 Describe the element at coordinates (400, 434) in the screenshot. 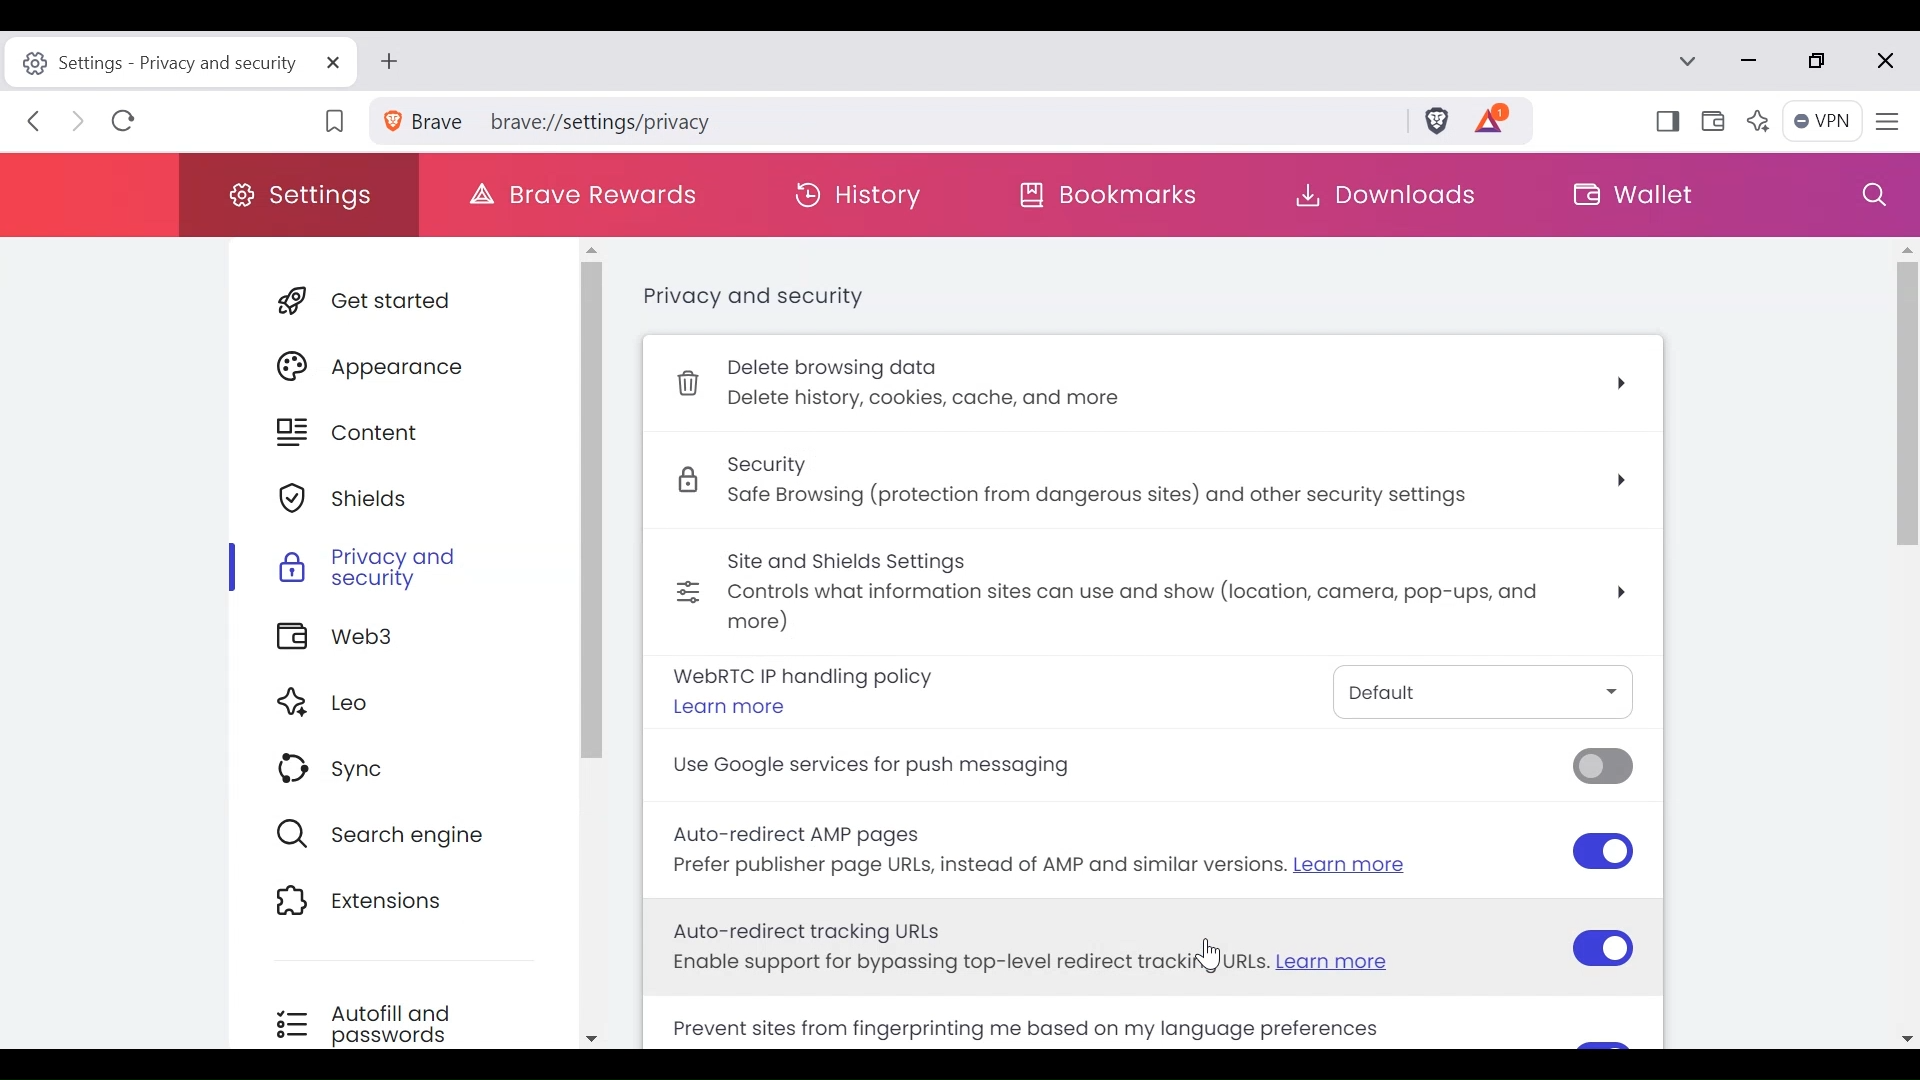

I see `Content` at that location.